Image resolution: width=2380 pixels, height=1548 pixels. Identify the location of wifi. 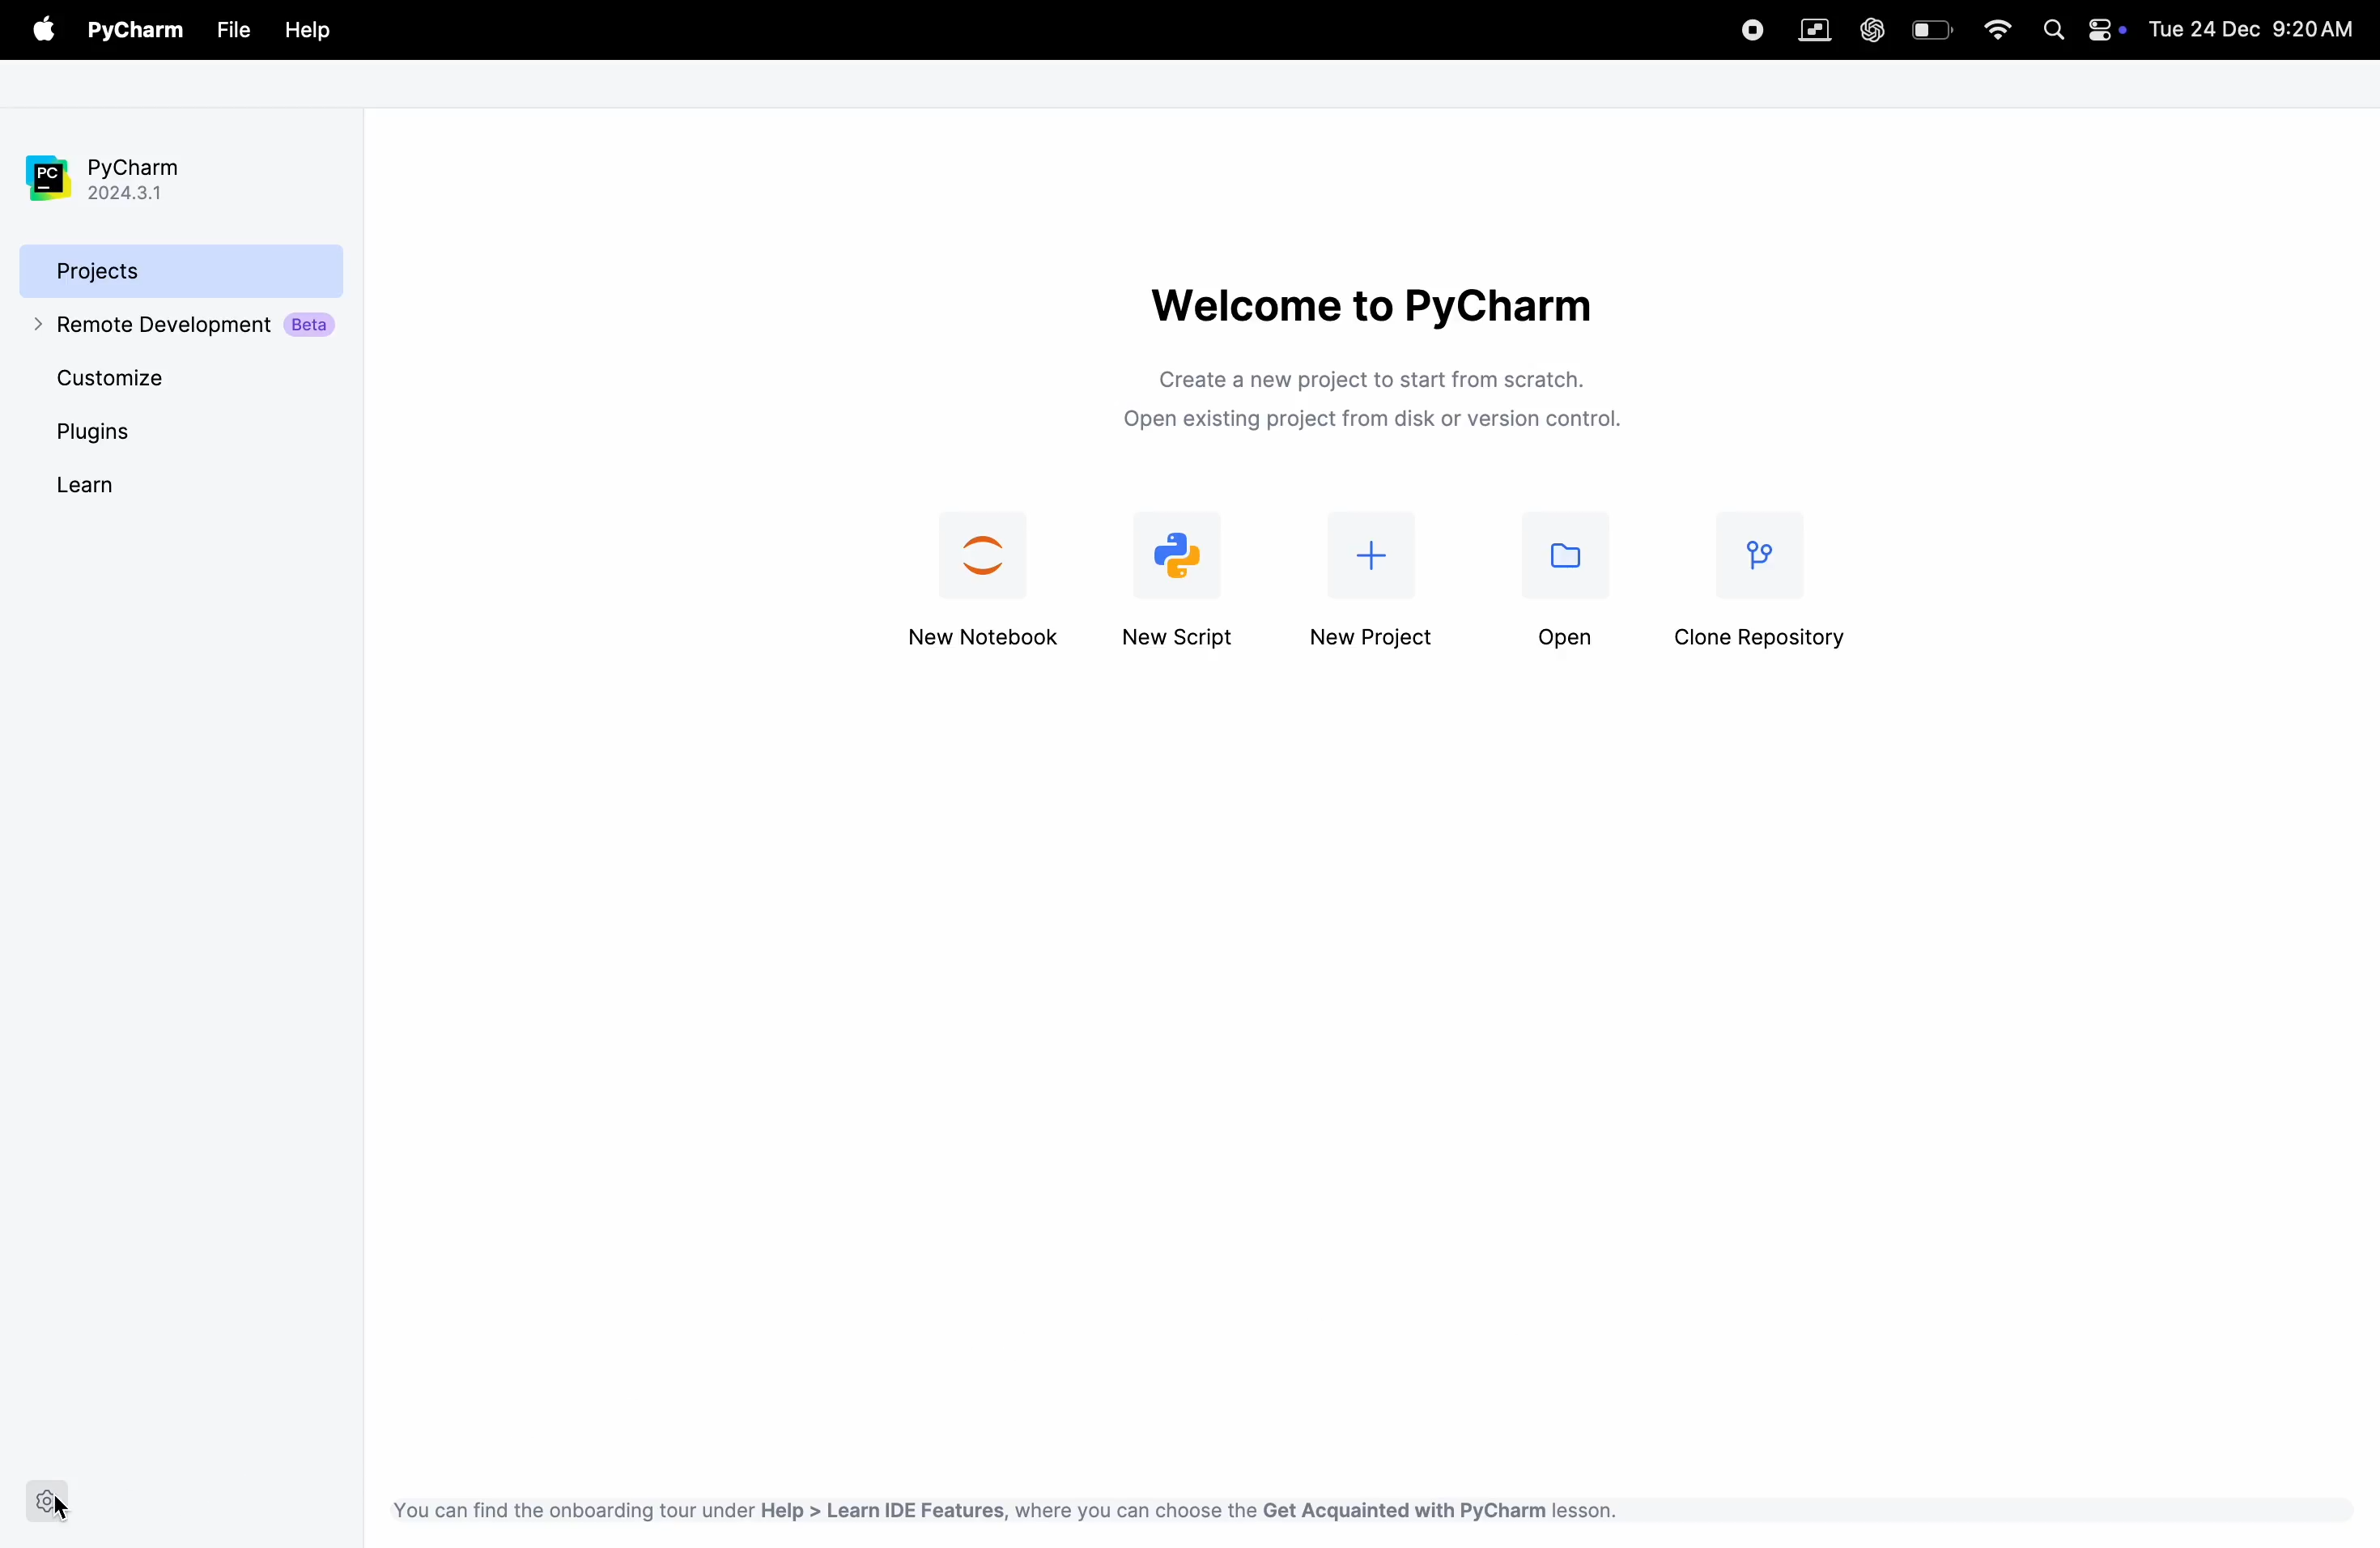
(1998, 29).